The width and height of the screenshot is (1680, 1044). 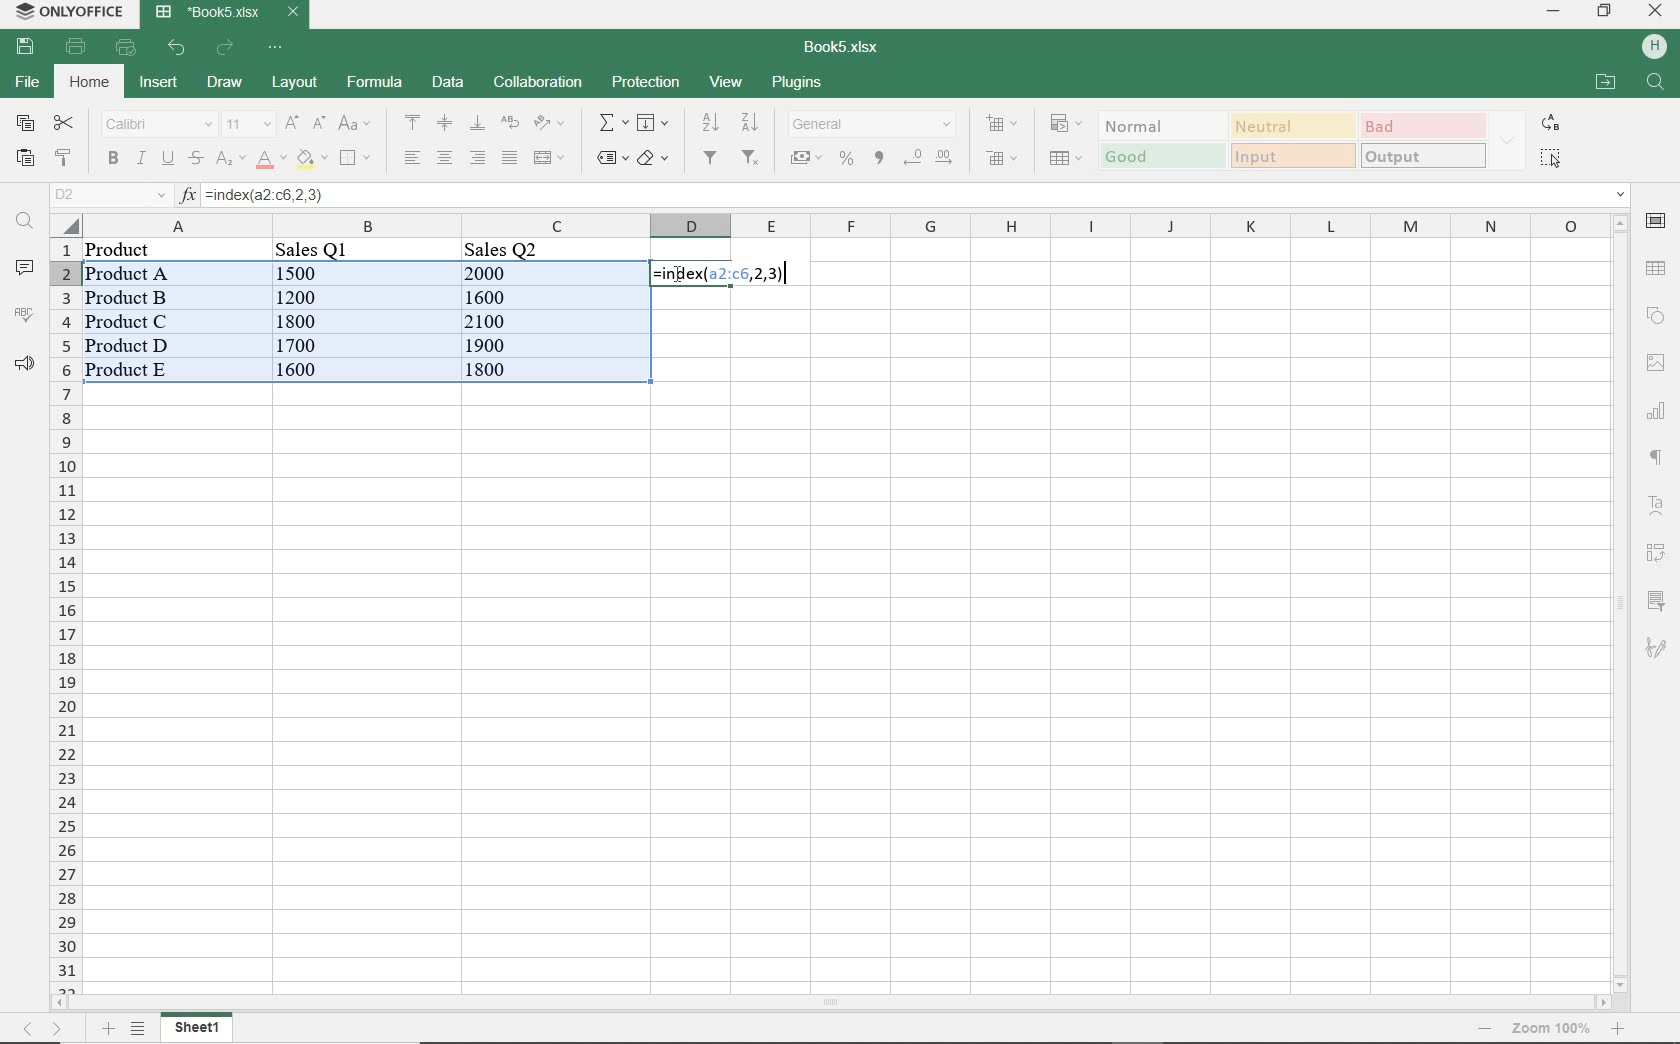 What do you see at coordinates (224, 82) in the screenshot?
I see `draw` at bounding box center [224, 82].